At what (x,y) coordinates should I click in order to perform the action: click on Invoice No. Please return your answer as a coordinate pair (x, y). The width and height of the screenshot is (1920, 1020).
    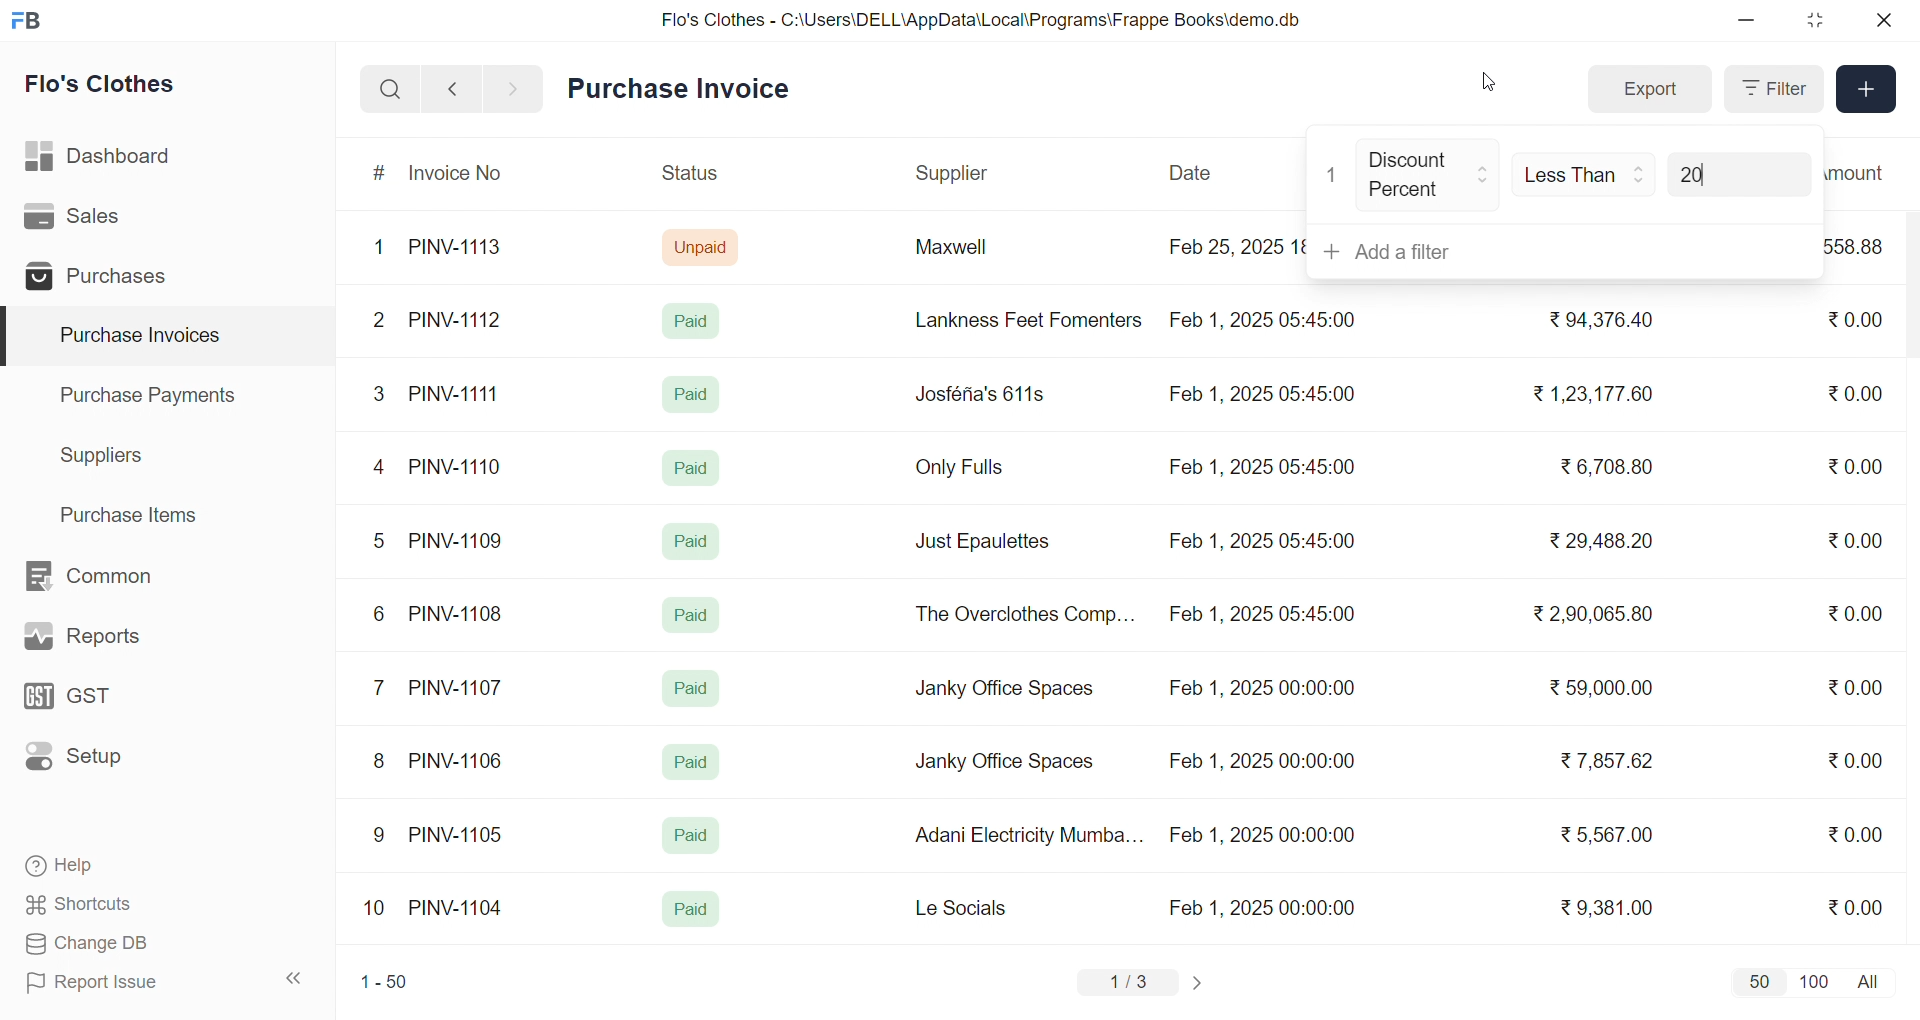
    Looking at the image, I should click on (463, 174).